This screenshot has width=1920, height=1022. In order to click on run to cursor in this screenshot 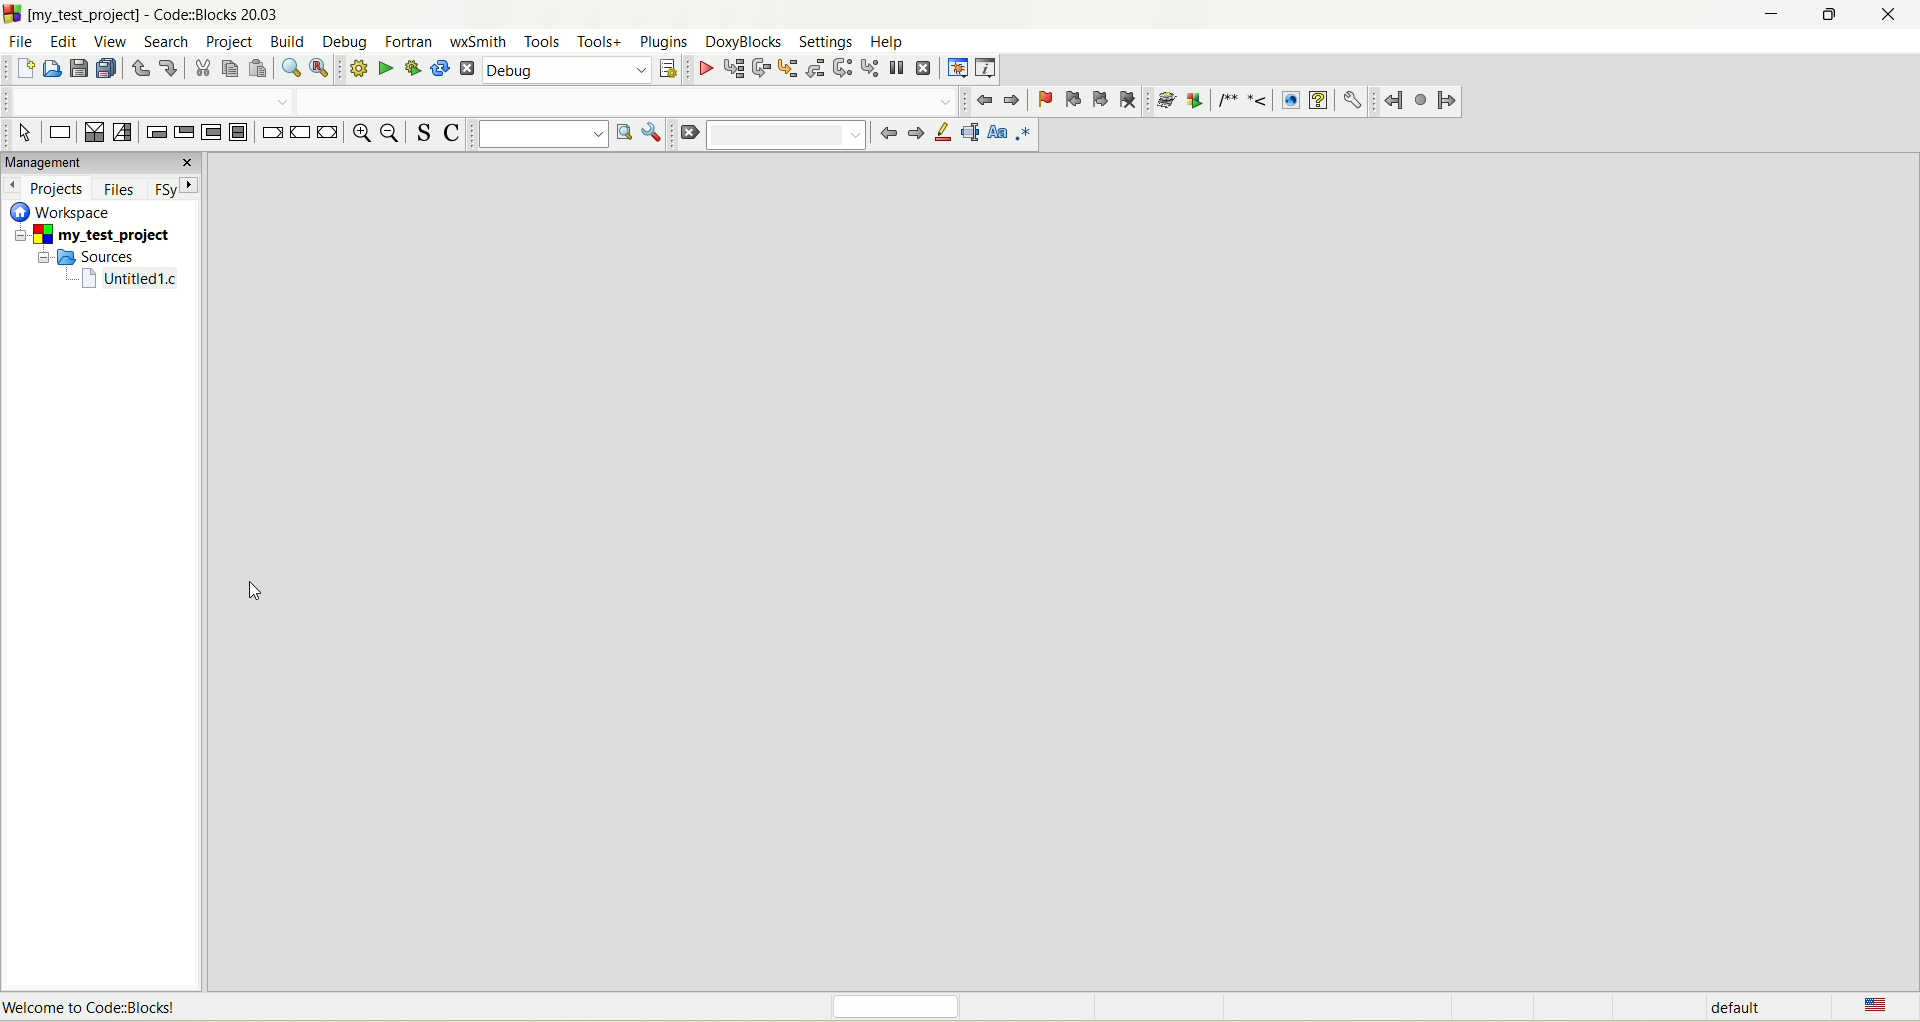, I will do `click(731, 69)`.